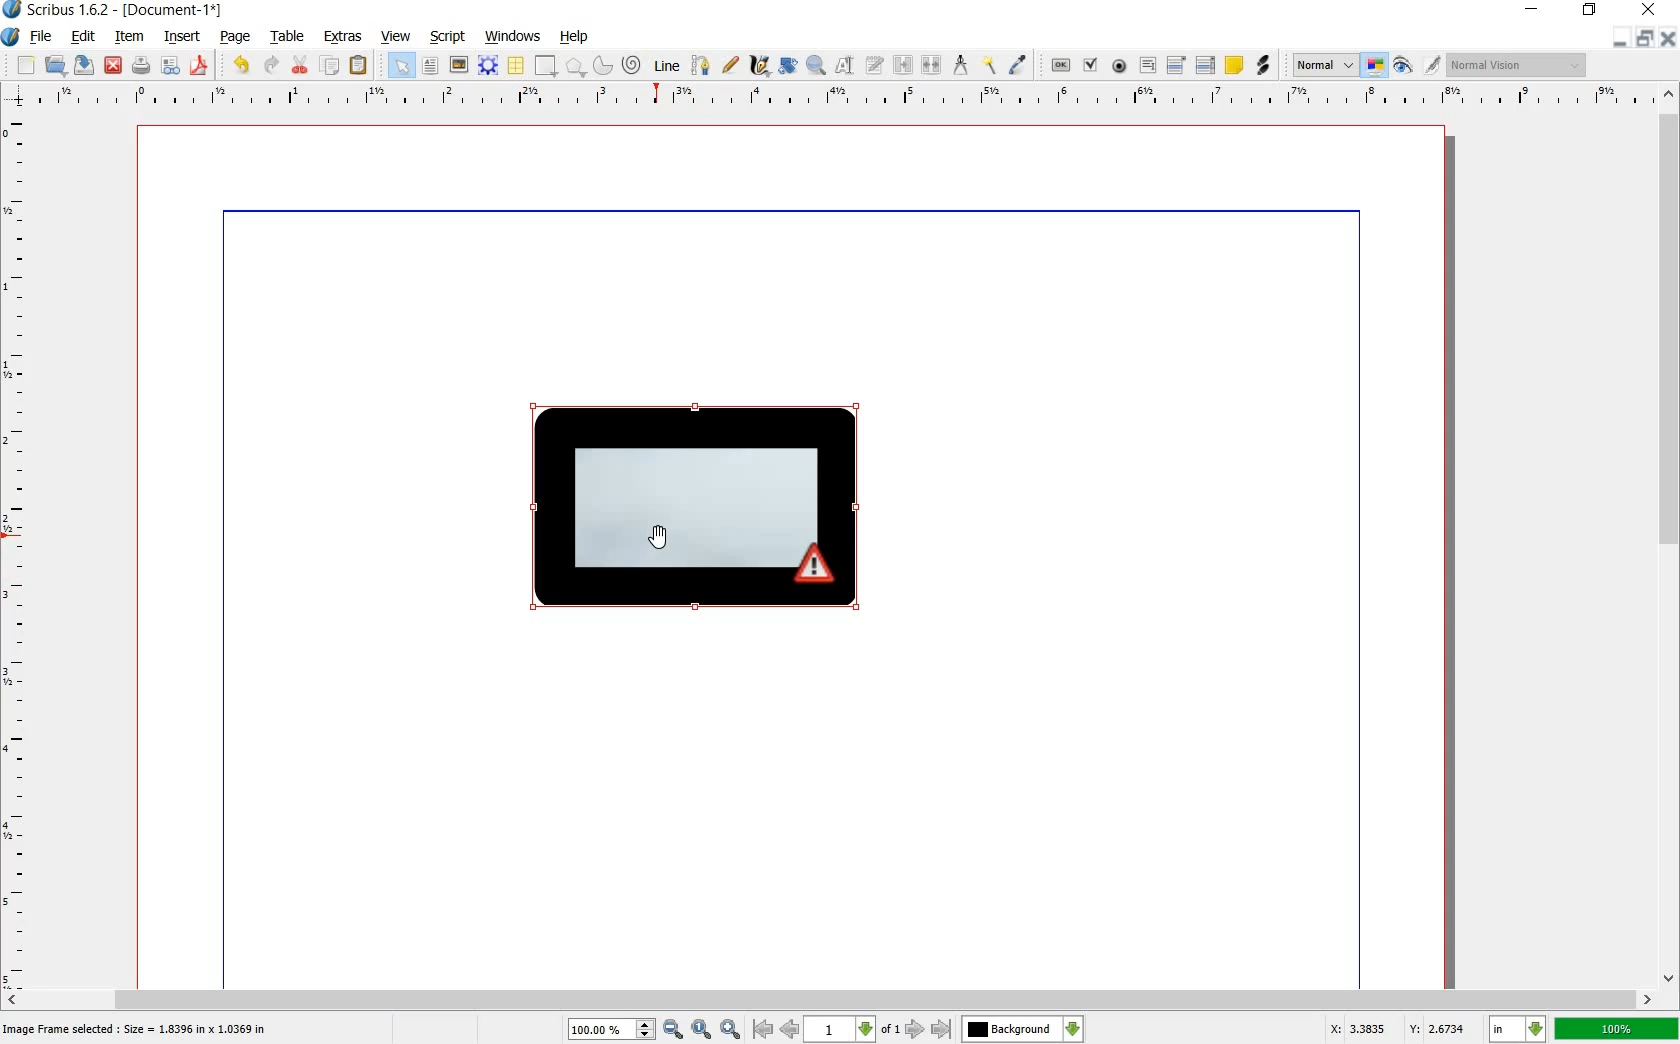 This screenshot has height=1044, width=1680. Describe the element at coordinates (457, 64) in the screenshot. I see `image` at that location.